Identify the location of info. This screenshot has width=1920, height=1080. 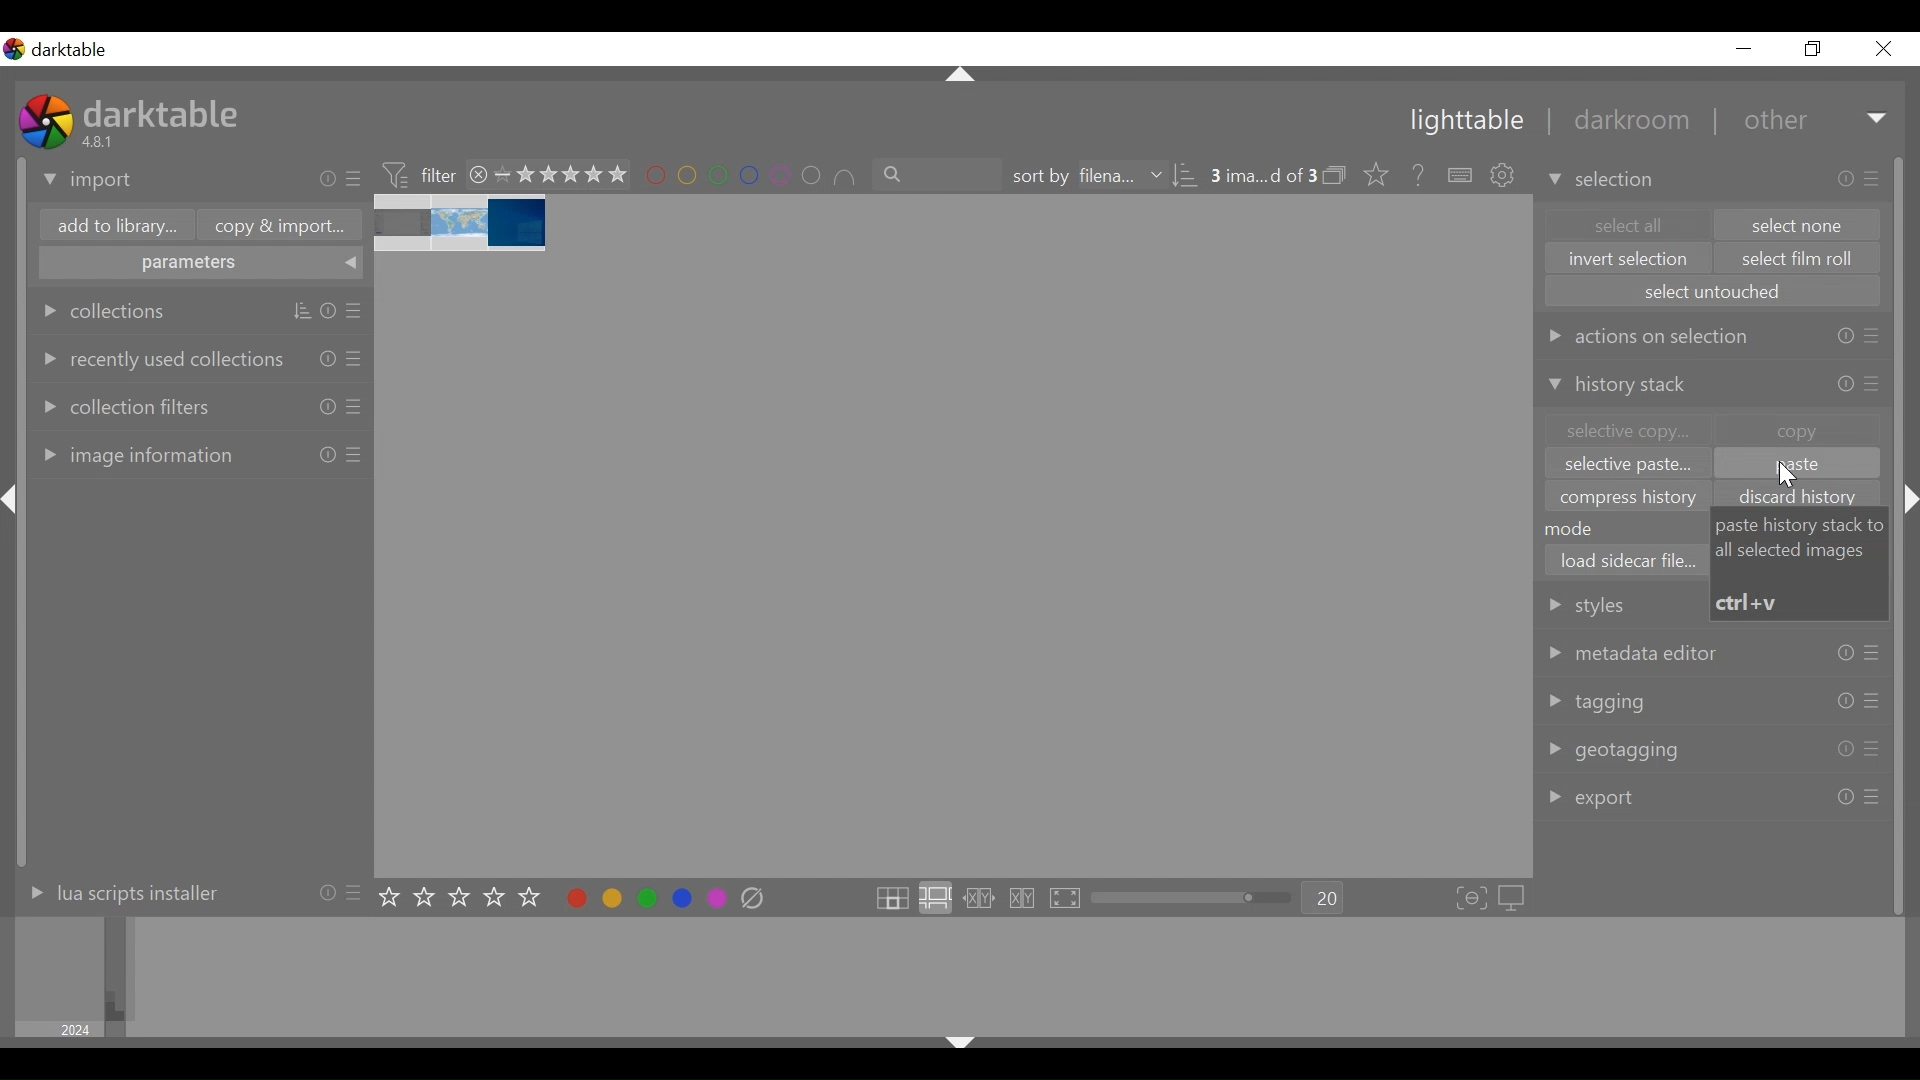
(1845, 654).